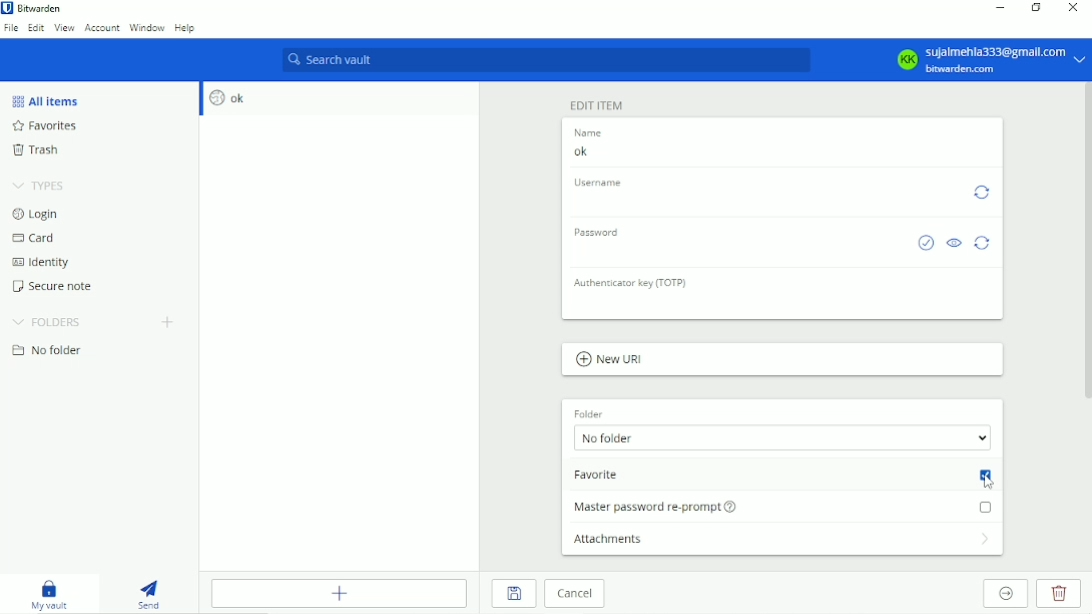 Image resolution: width=1092 pixels, height=614 pixels. I want to click on Trash, so click(37, 150).